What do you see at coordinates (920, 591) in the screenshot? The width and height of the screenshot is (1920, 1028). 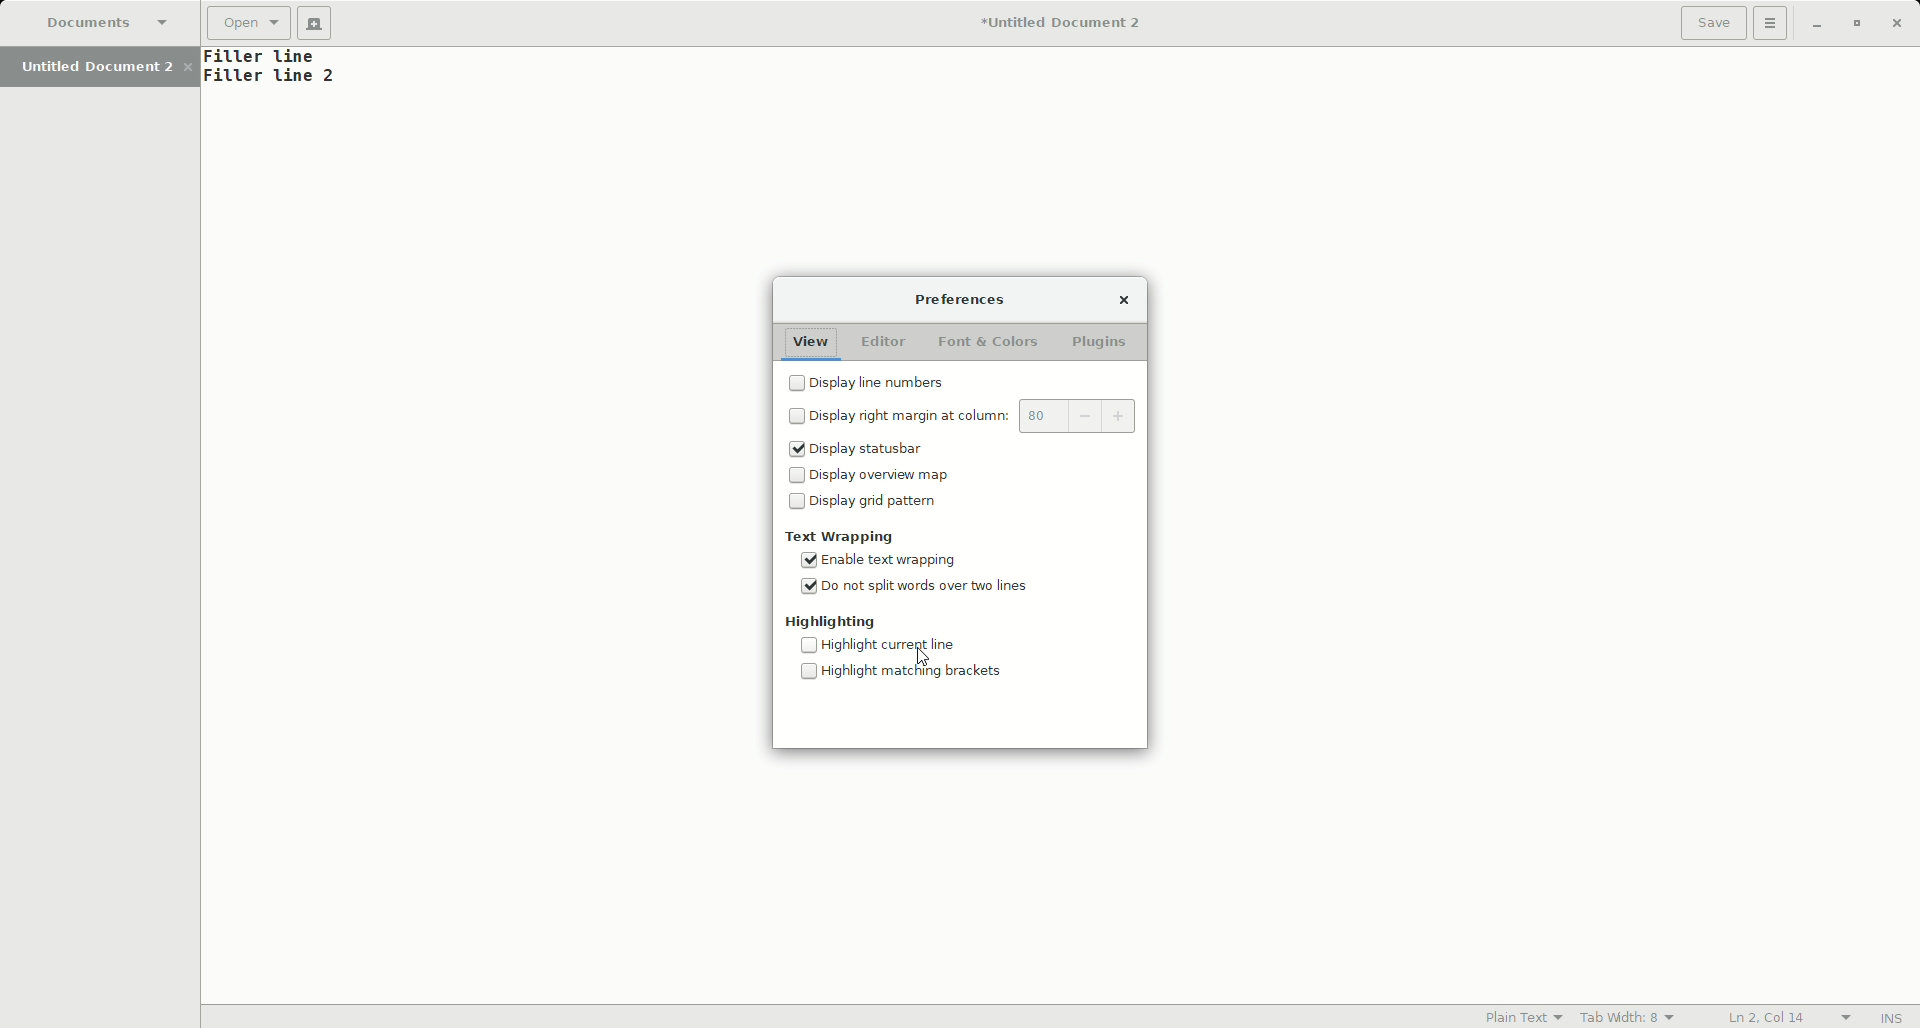 I see `Do not split words` at bounding box center [920, 591].